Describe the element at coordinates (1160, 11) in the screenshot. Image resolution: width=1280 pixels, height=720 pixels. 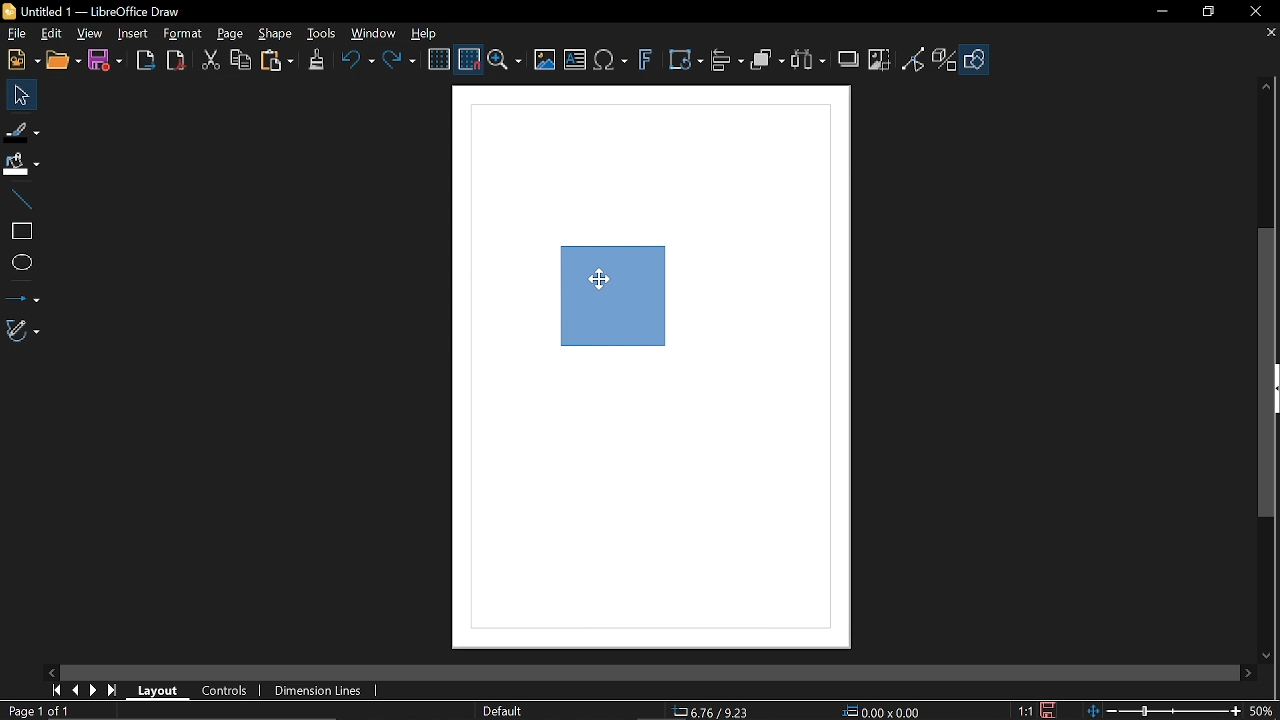
I see `Minimize` at that location.